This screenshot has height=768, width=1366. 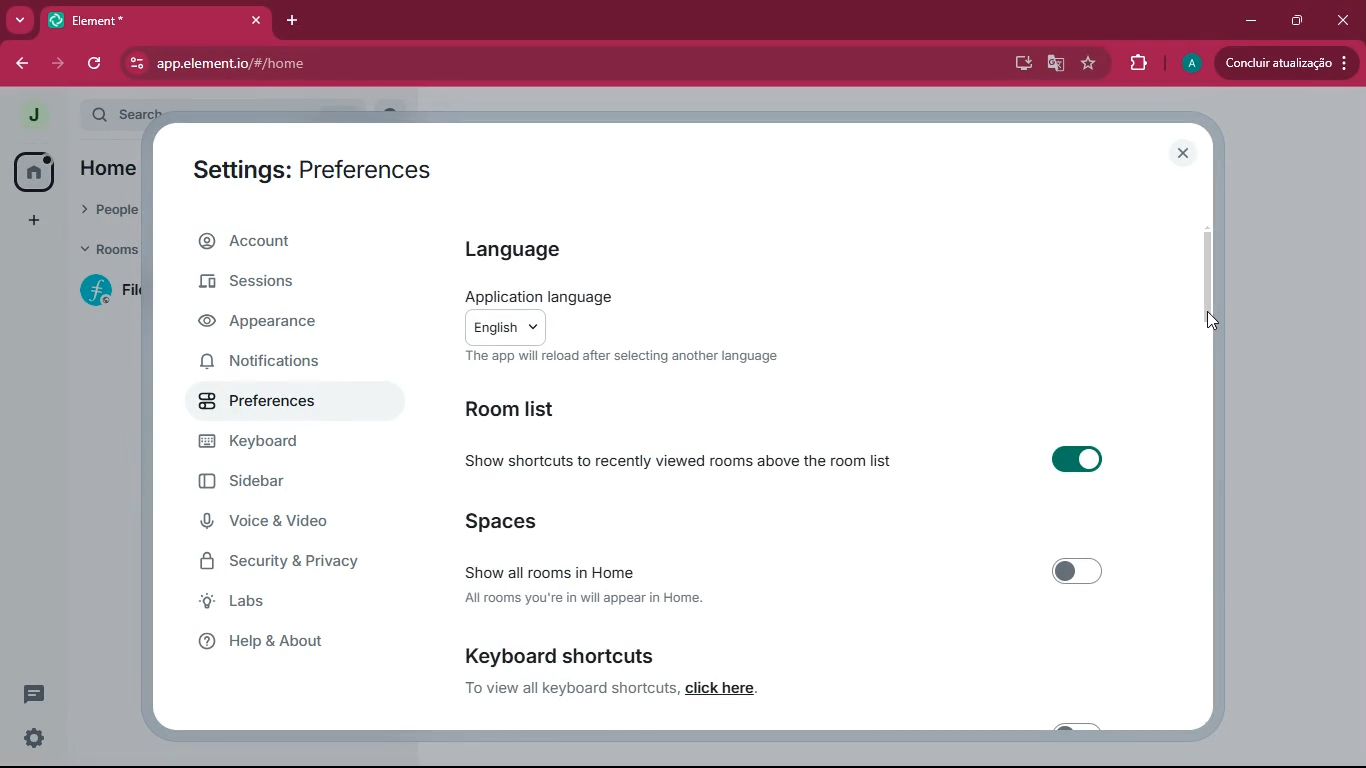 I want to click on show all rooms, so click(x=786, y=584).